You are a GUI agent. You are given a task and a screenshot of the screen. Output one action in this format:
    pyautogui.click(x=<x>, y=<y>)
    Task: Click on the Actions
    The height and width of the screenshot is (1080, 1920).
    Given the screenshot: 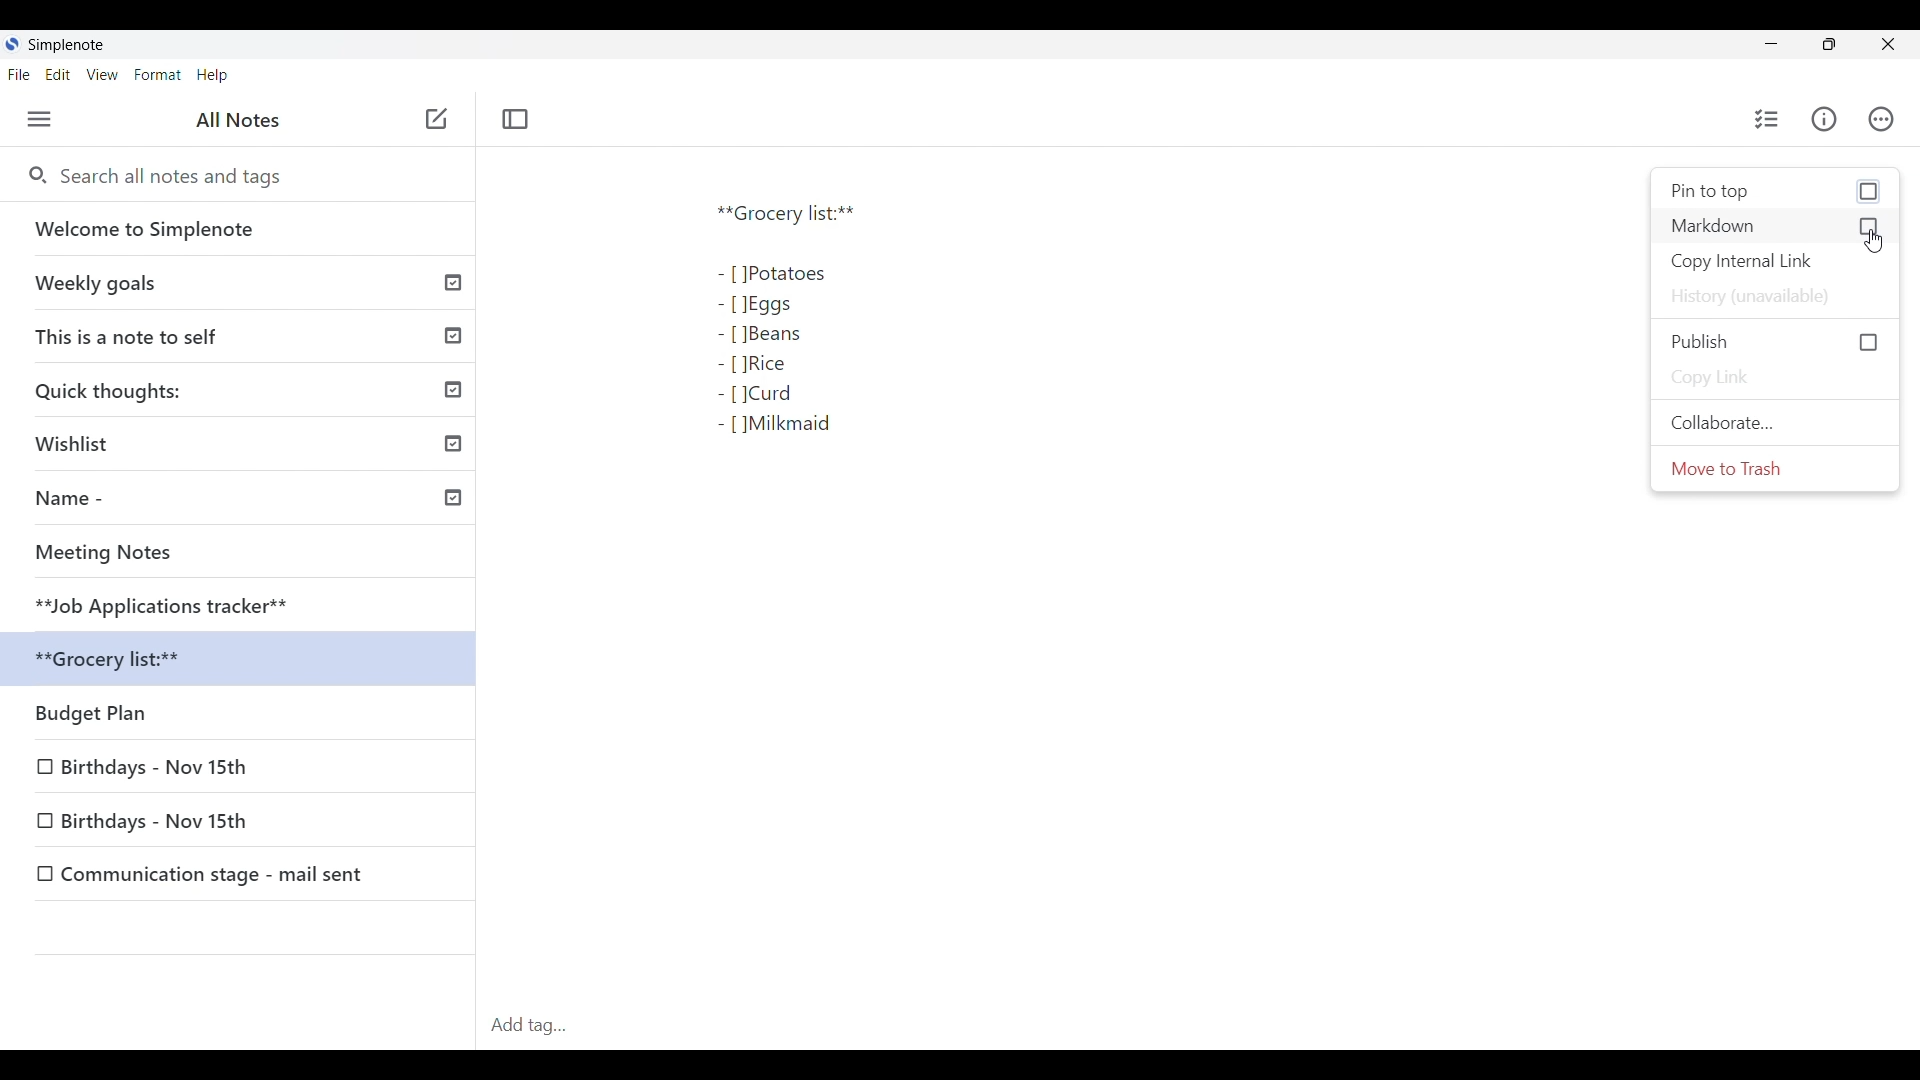 What is the action you would take?
    pyautogui.click(x=1881, y=119)
    